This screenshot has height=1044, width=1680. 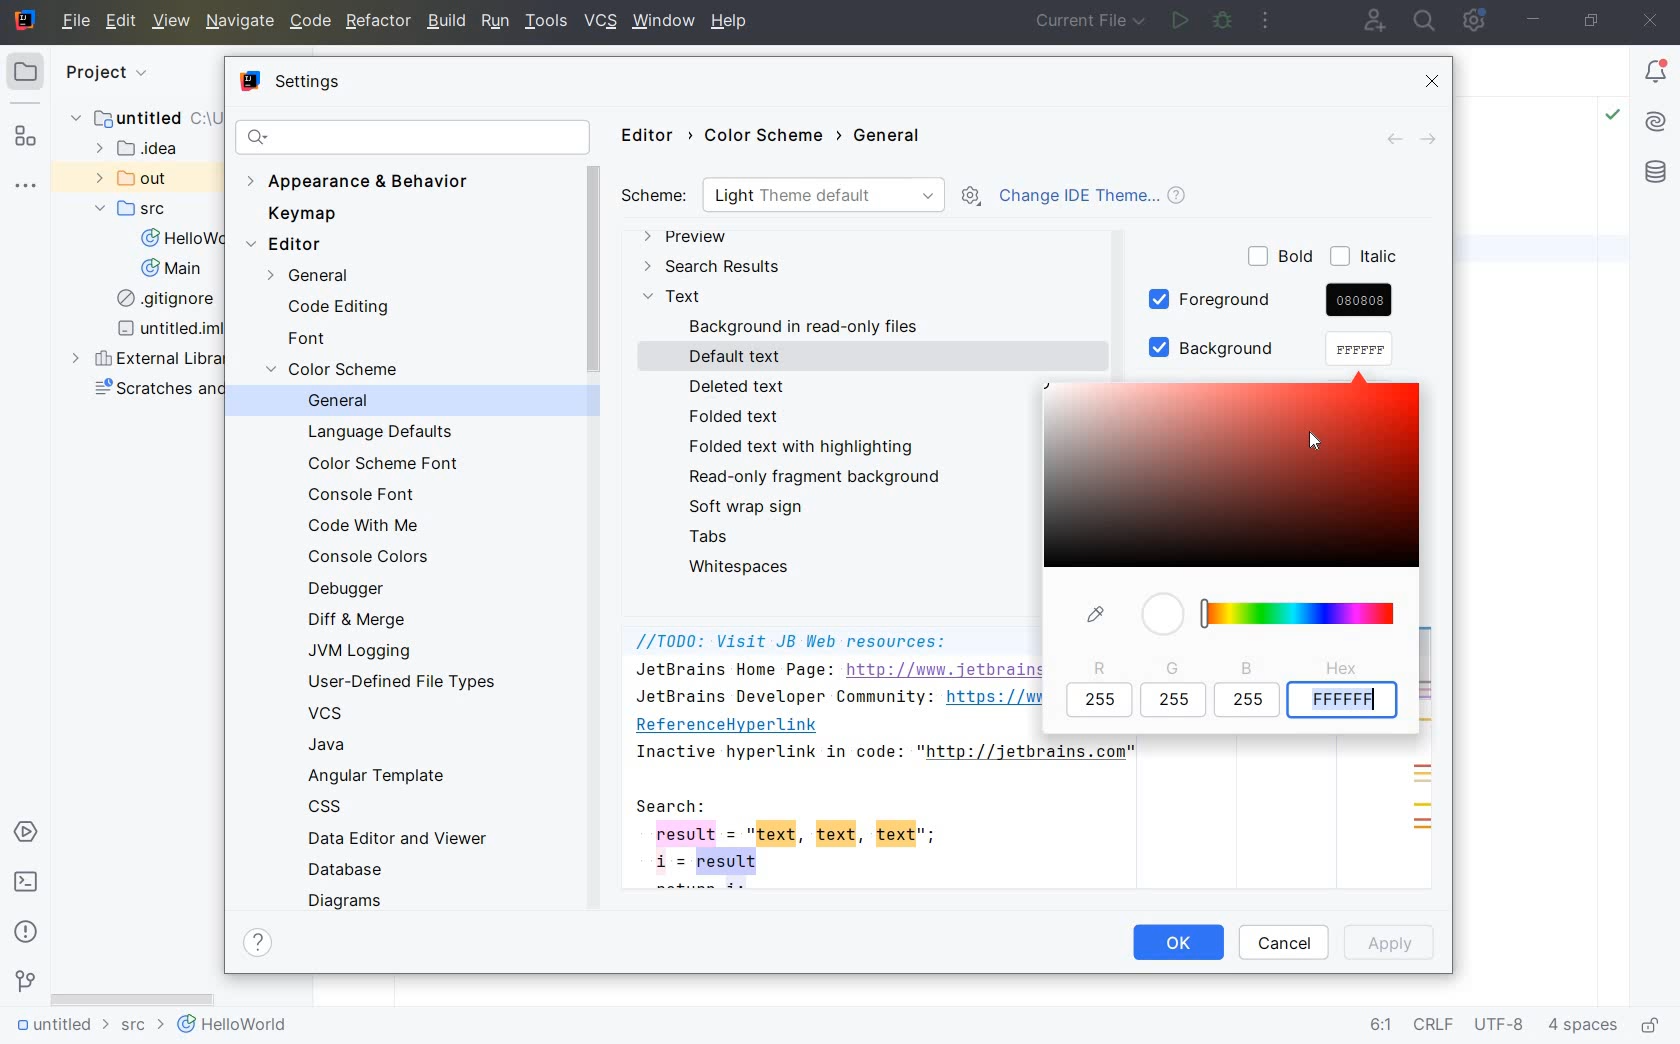 I want to click on ITALIC, so click(x=1367, y=258).